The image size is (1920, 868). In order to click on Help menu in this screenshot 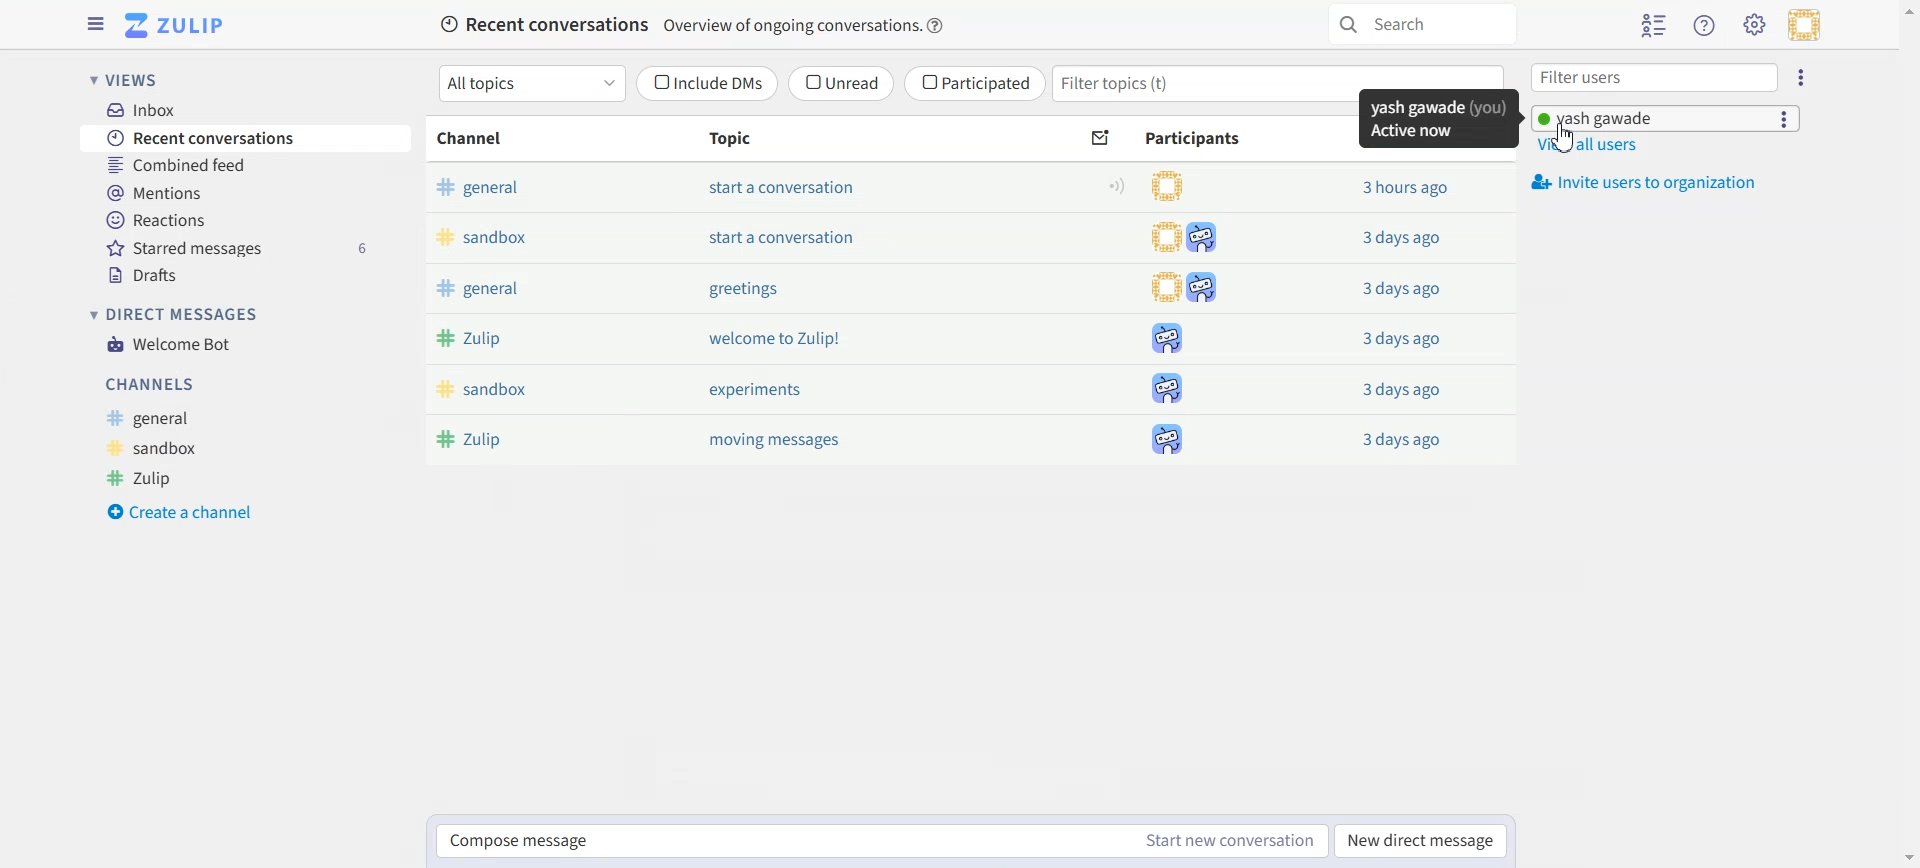, I will do `click(1703, 24)`.